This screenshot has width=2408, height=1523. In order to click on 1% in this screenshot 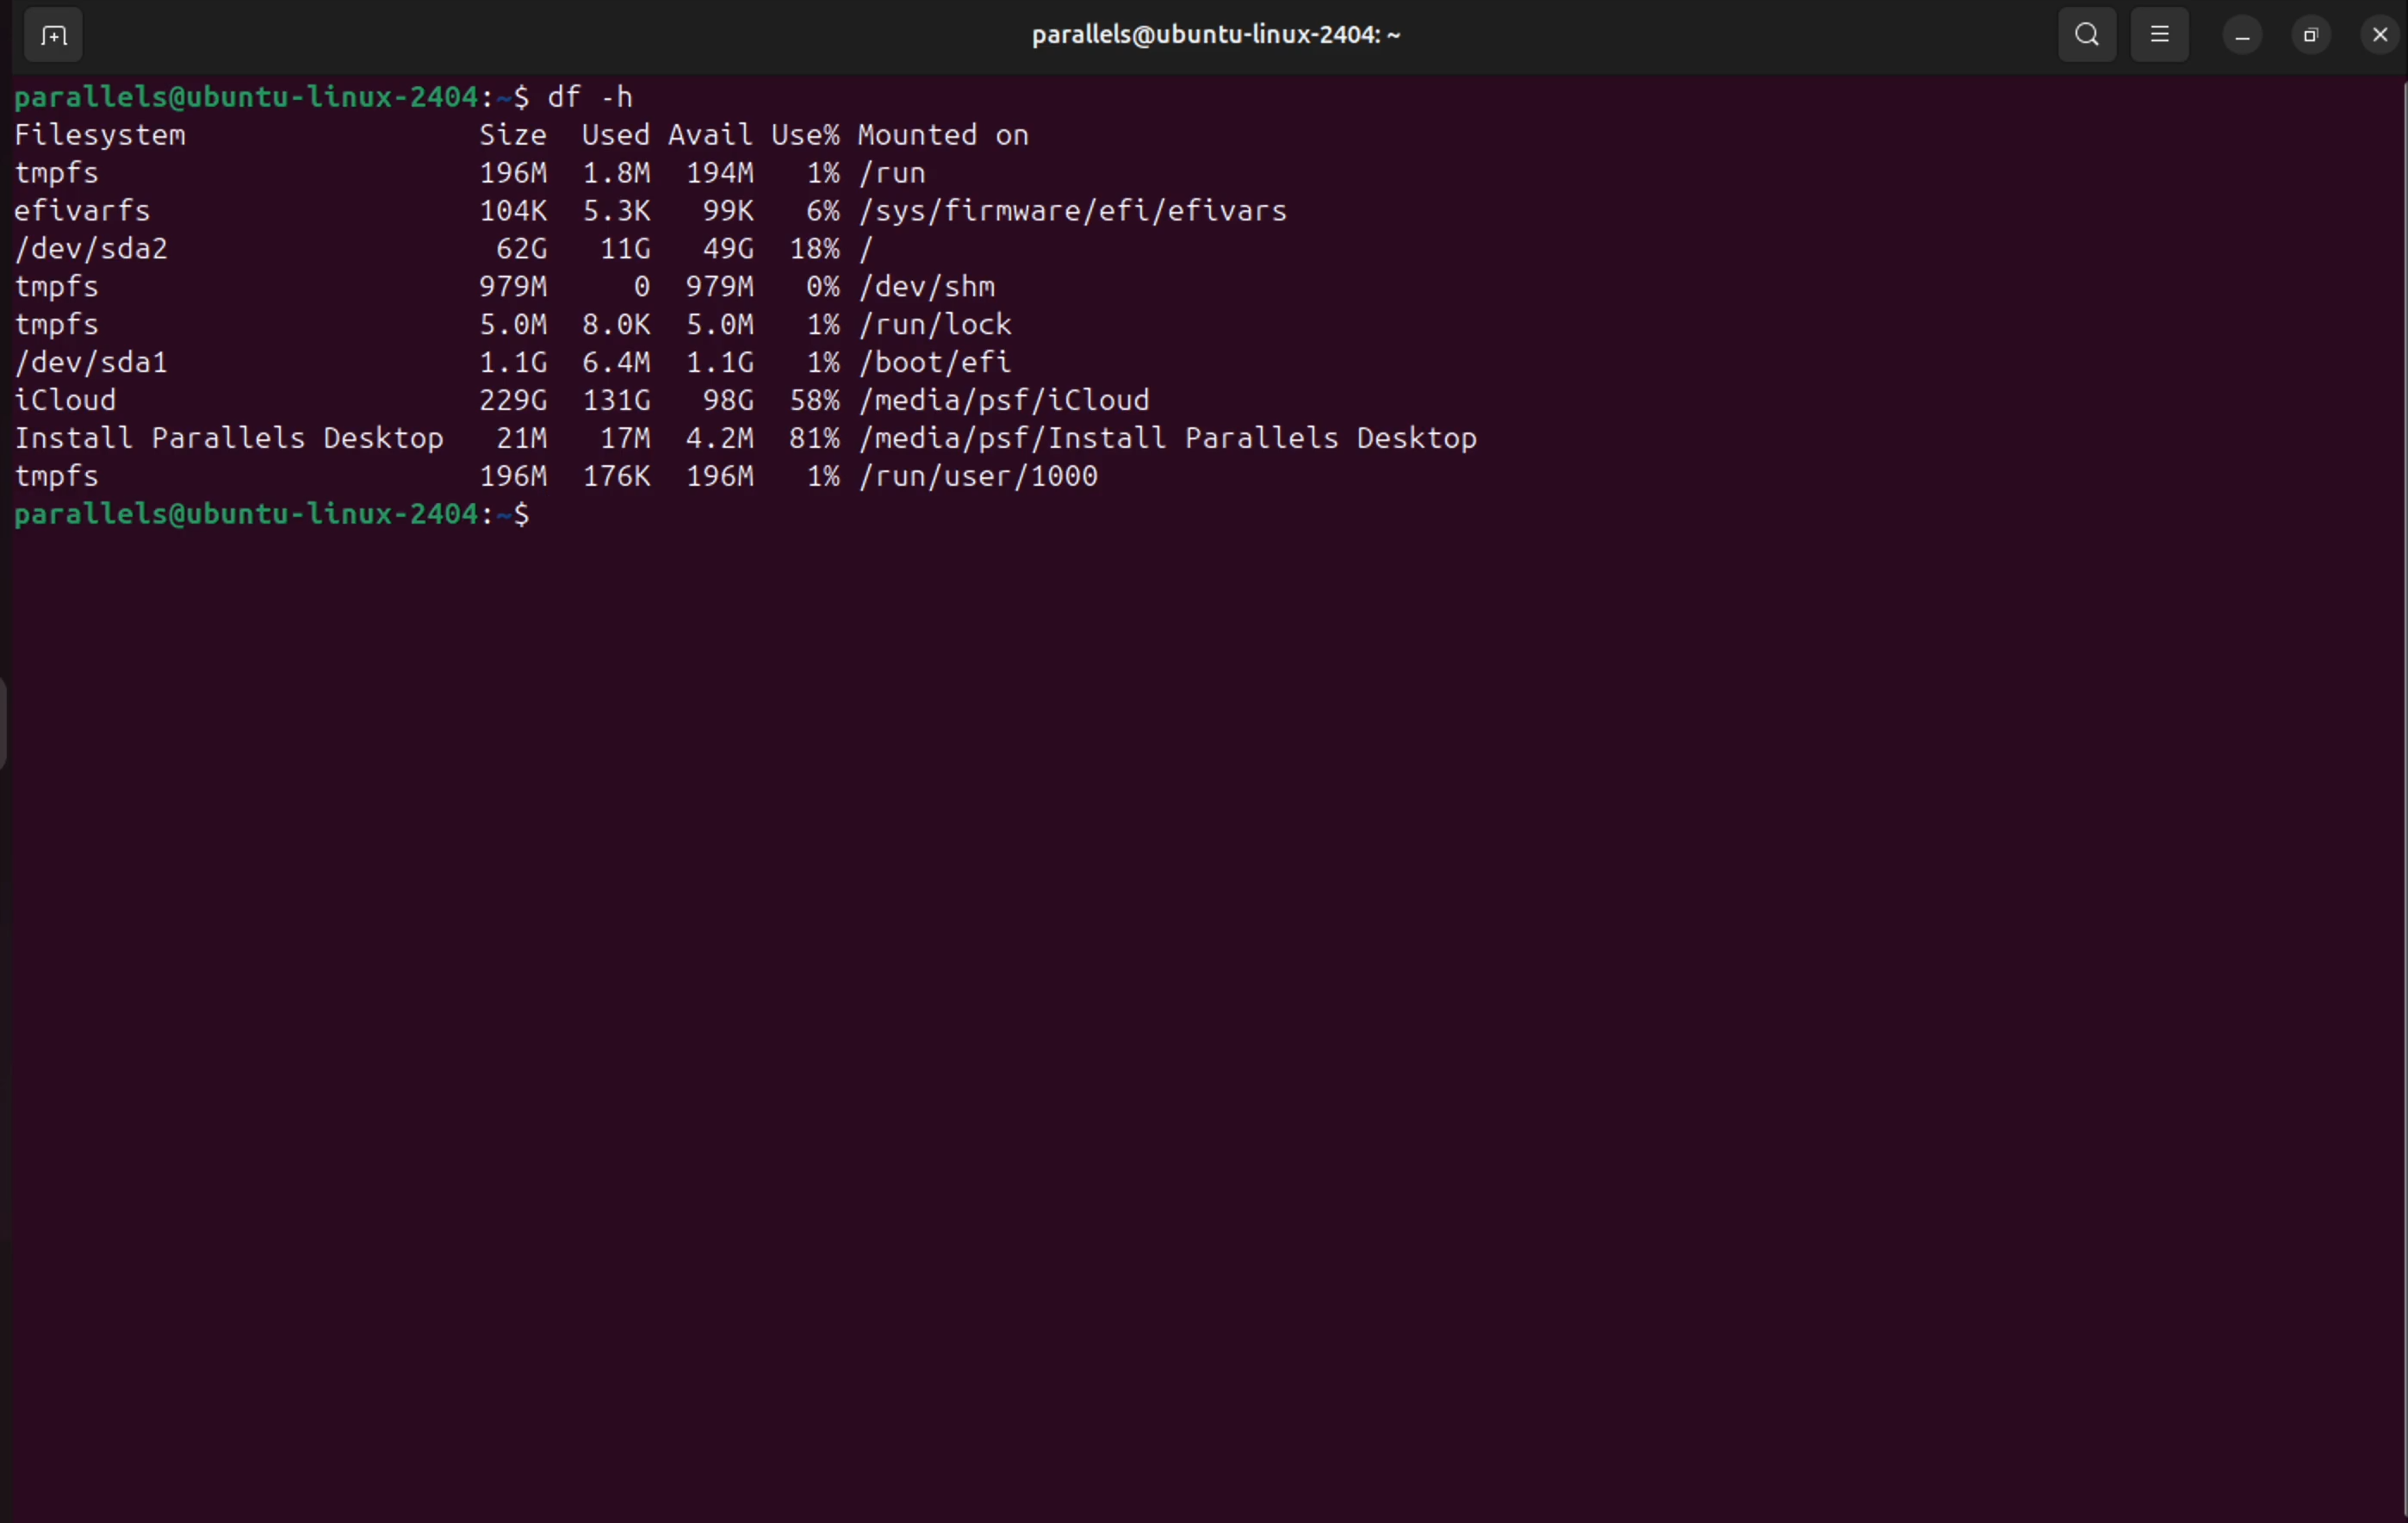, I will do `click(825, 364)`.